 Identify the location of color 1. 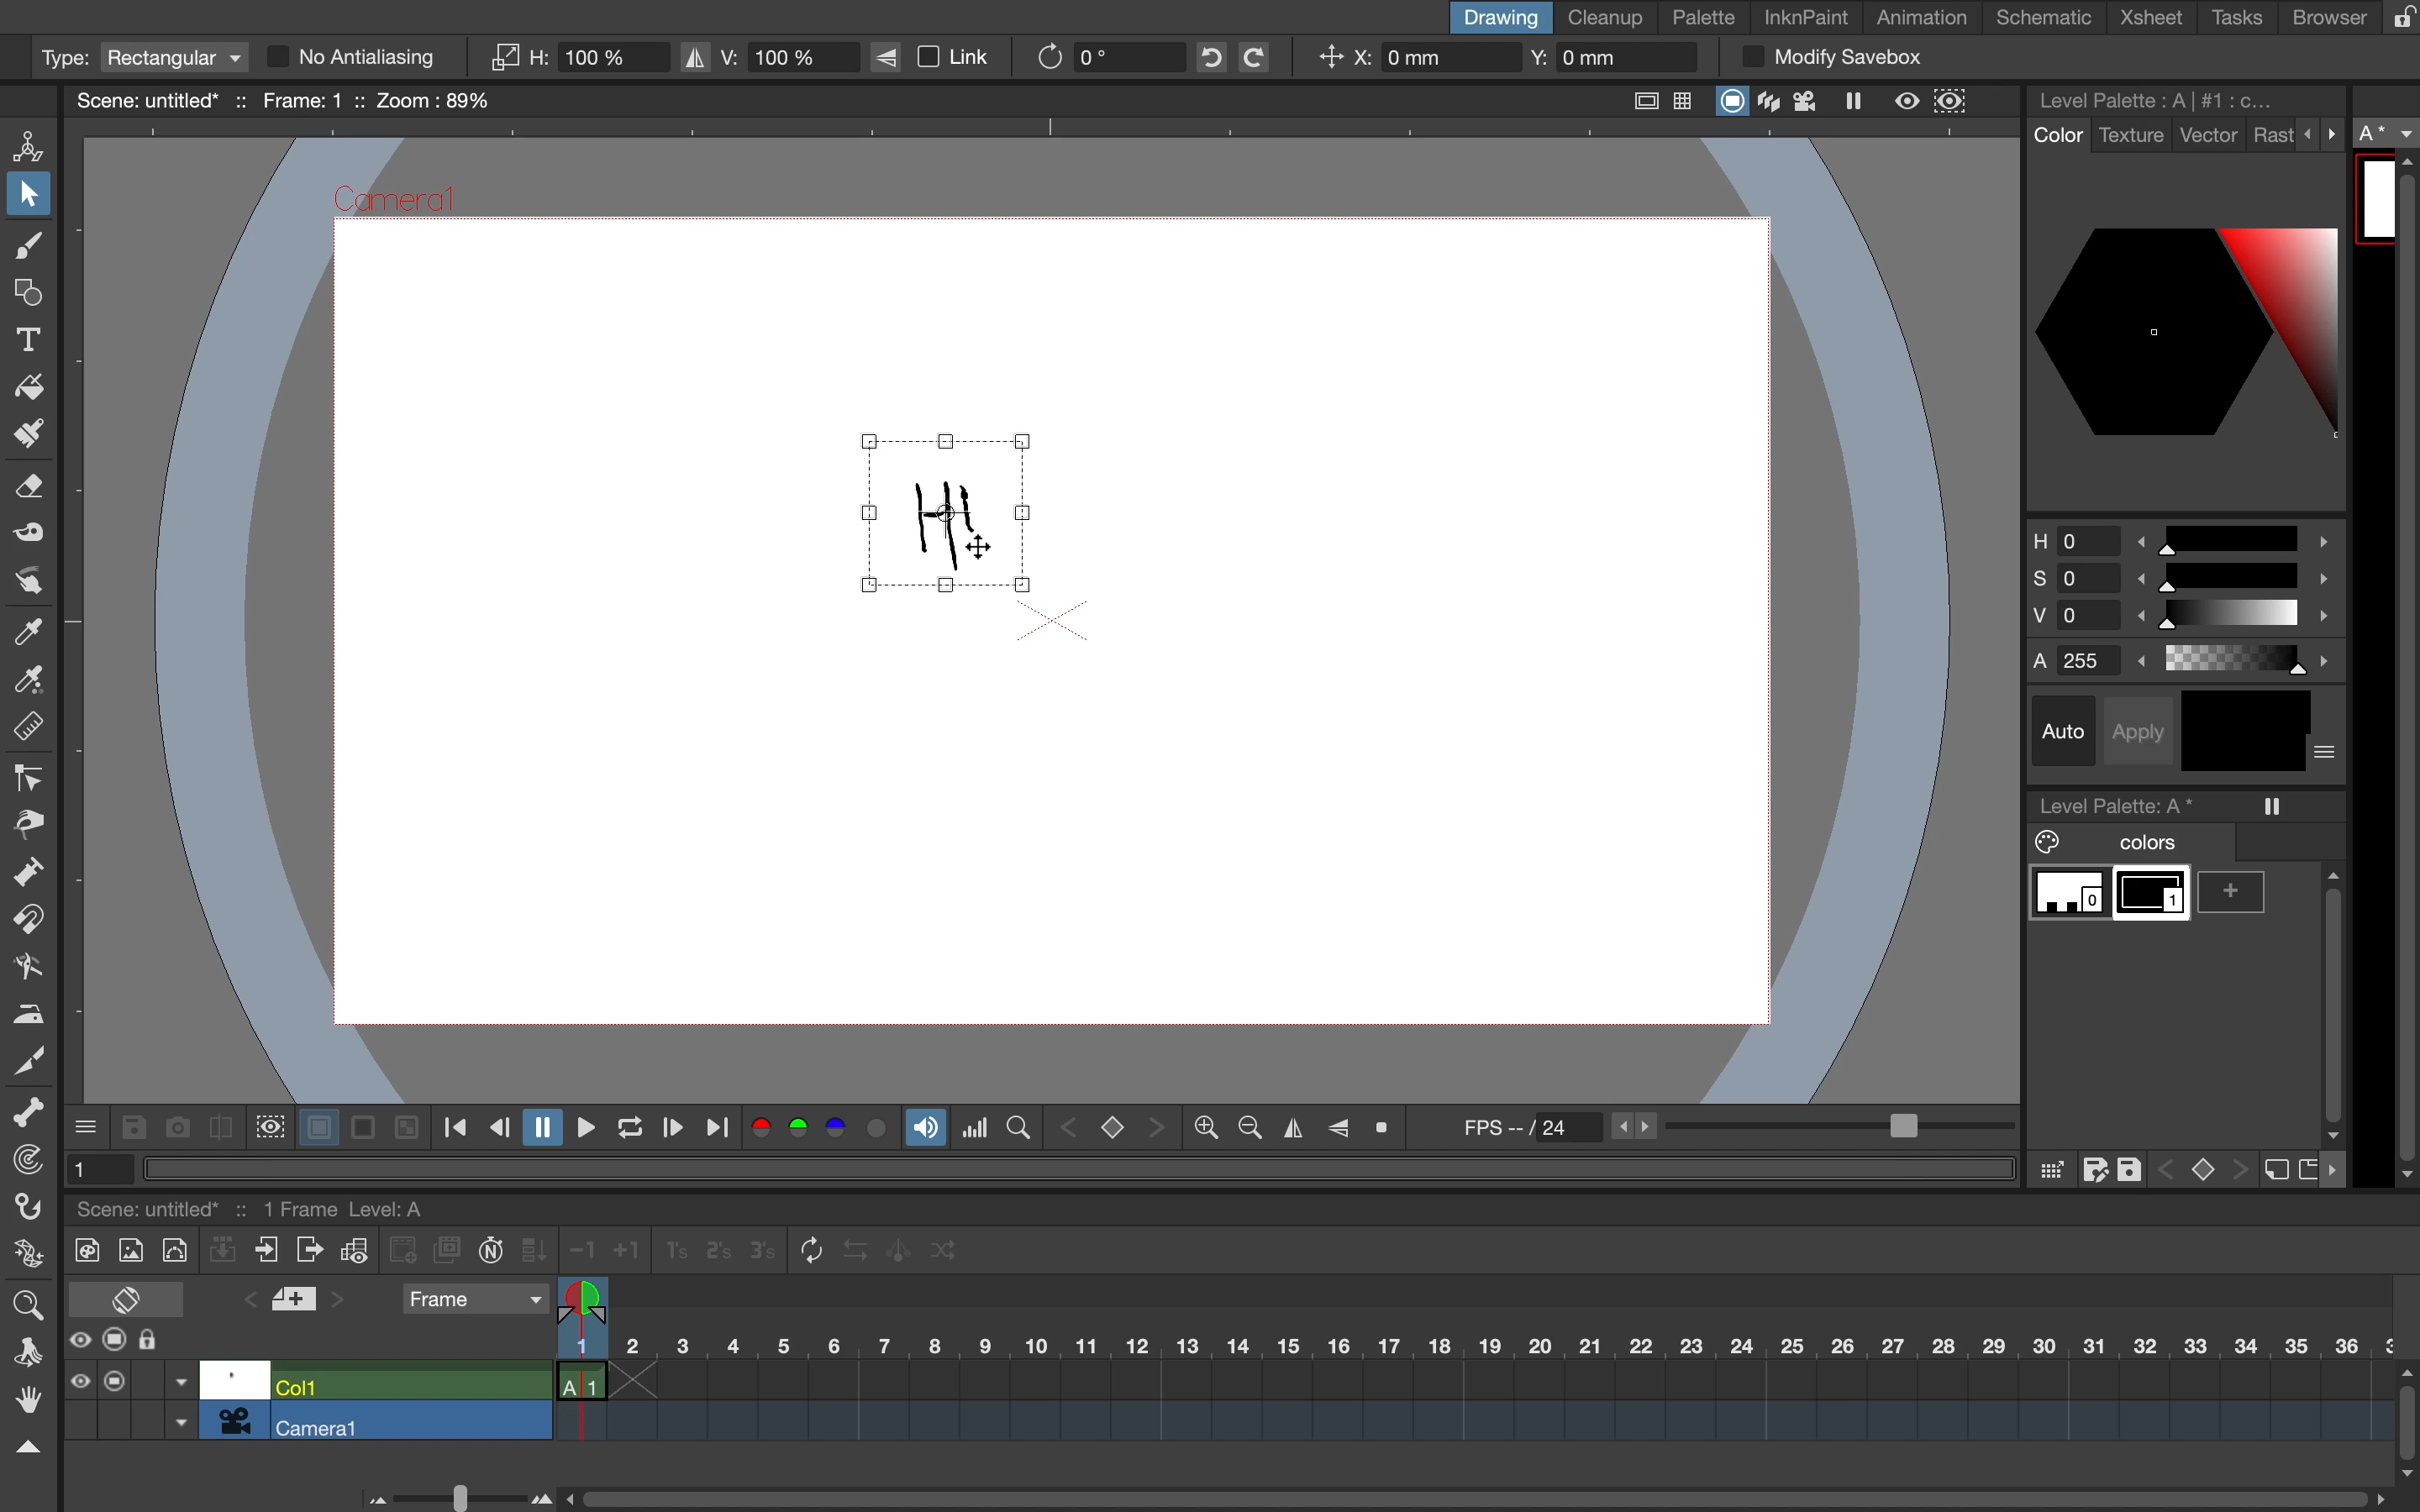
(2154, 897).